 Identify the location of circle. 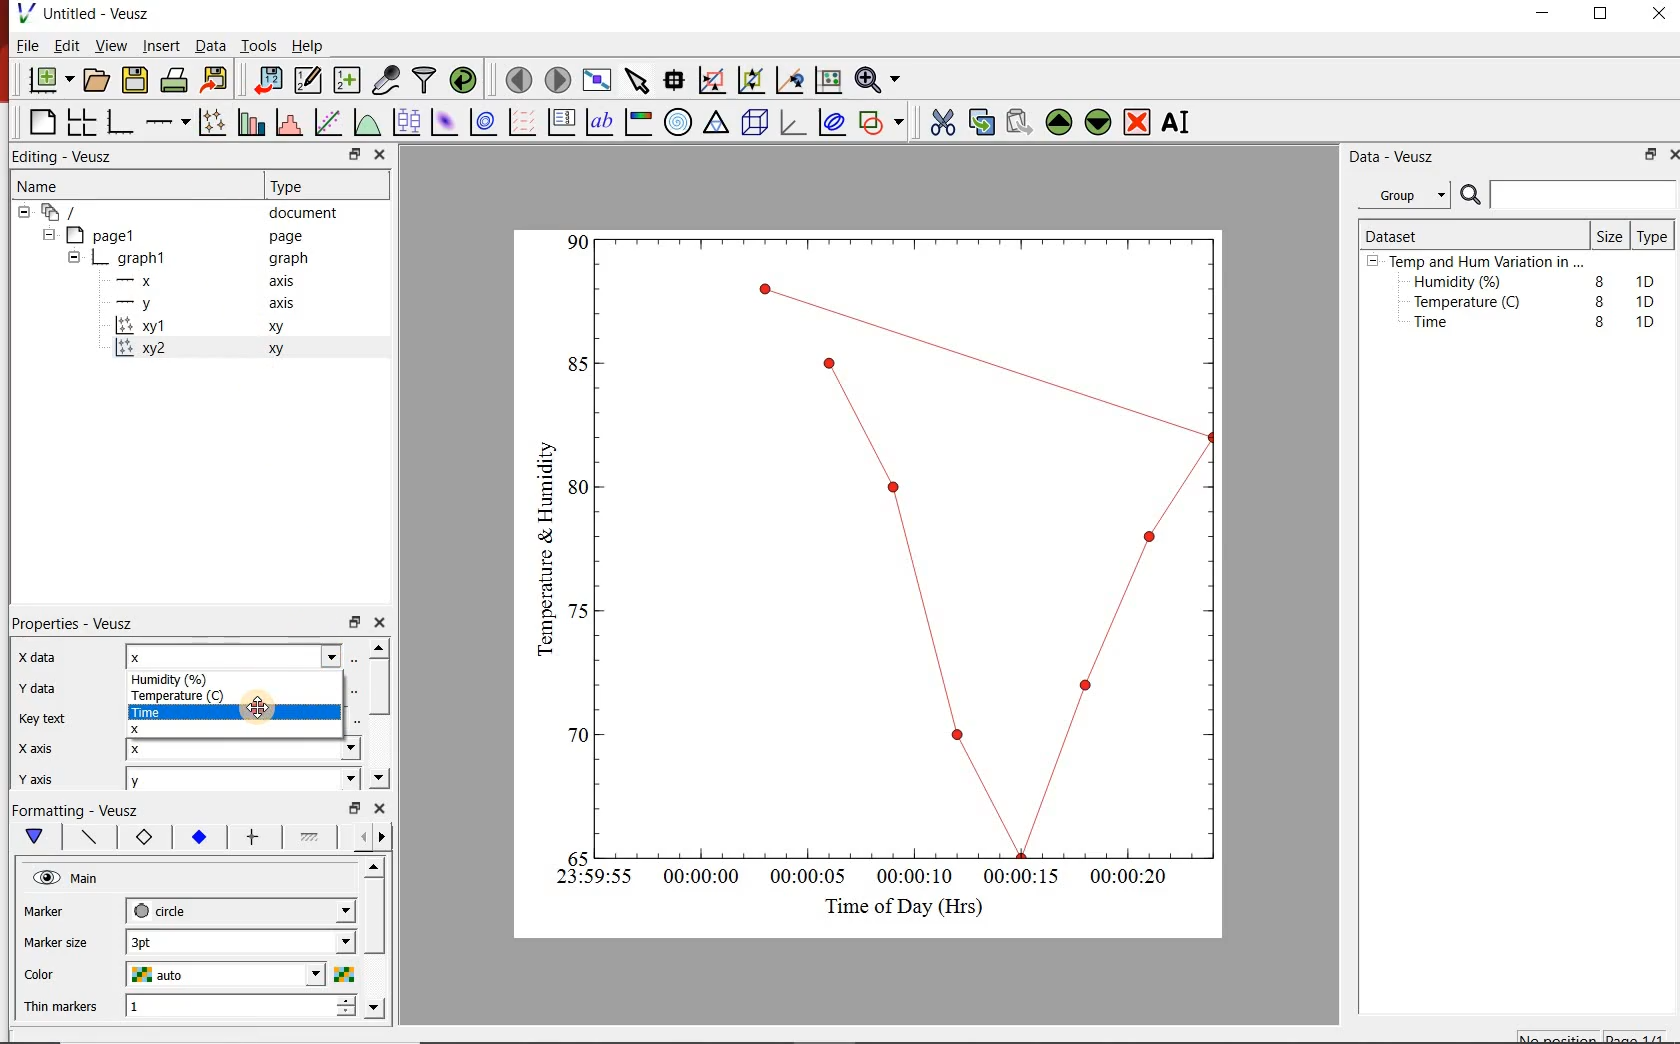
(163, 910).